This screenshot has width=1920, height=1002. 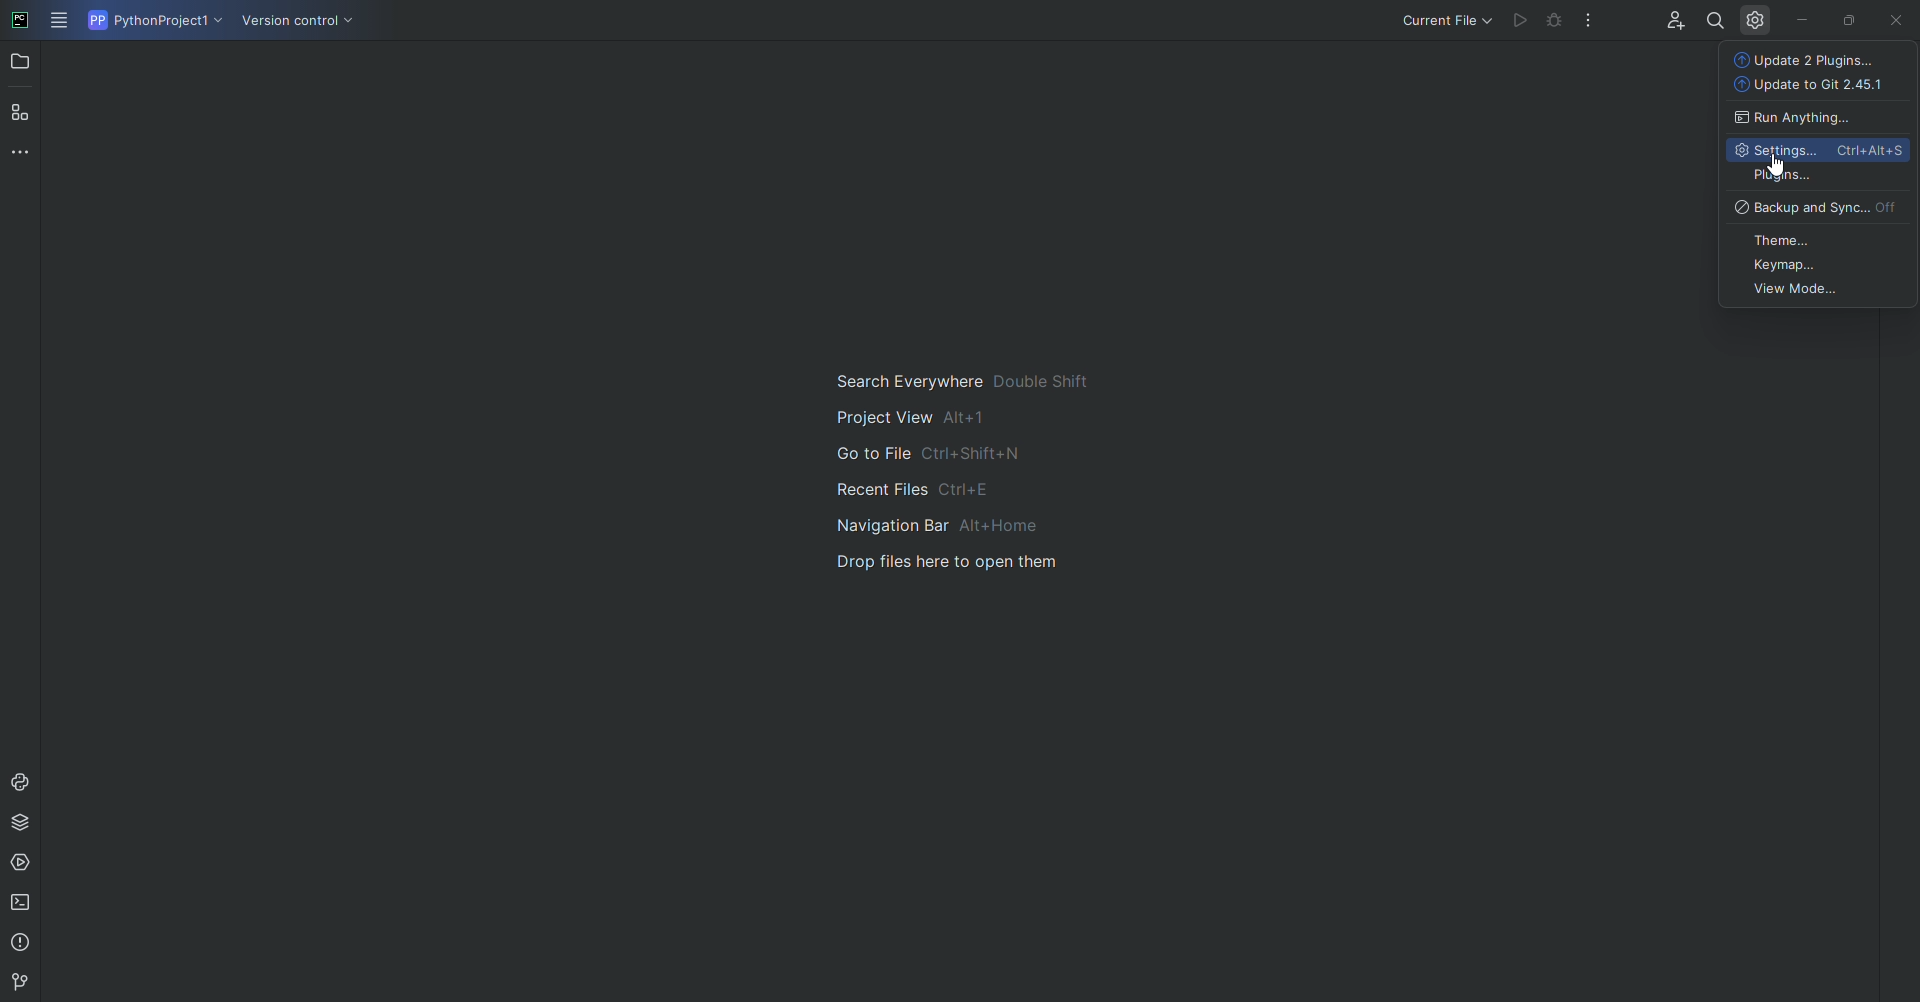 What do you see at coordinates (1893, 21) in the screenshot?
I see `Close` at bounding box center [1893, 21].